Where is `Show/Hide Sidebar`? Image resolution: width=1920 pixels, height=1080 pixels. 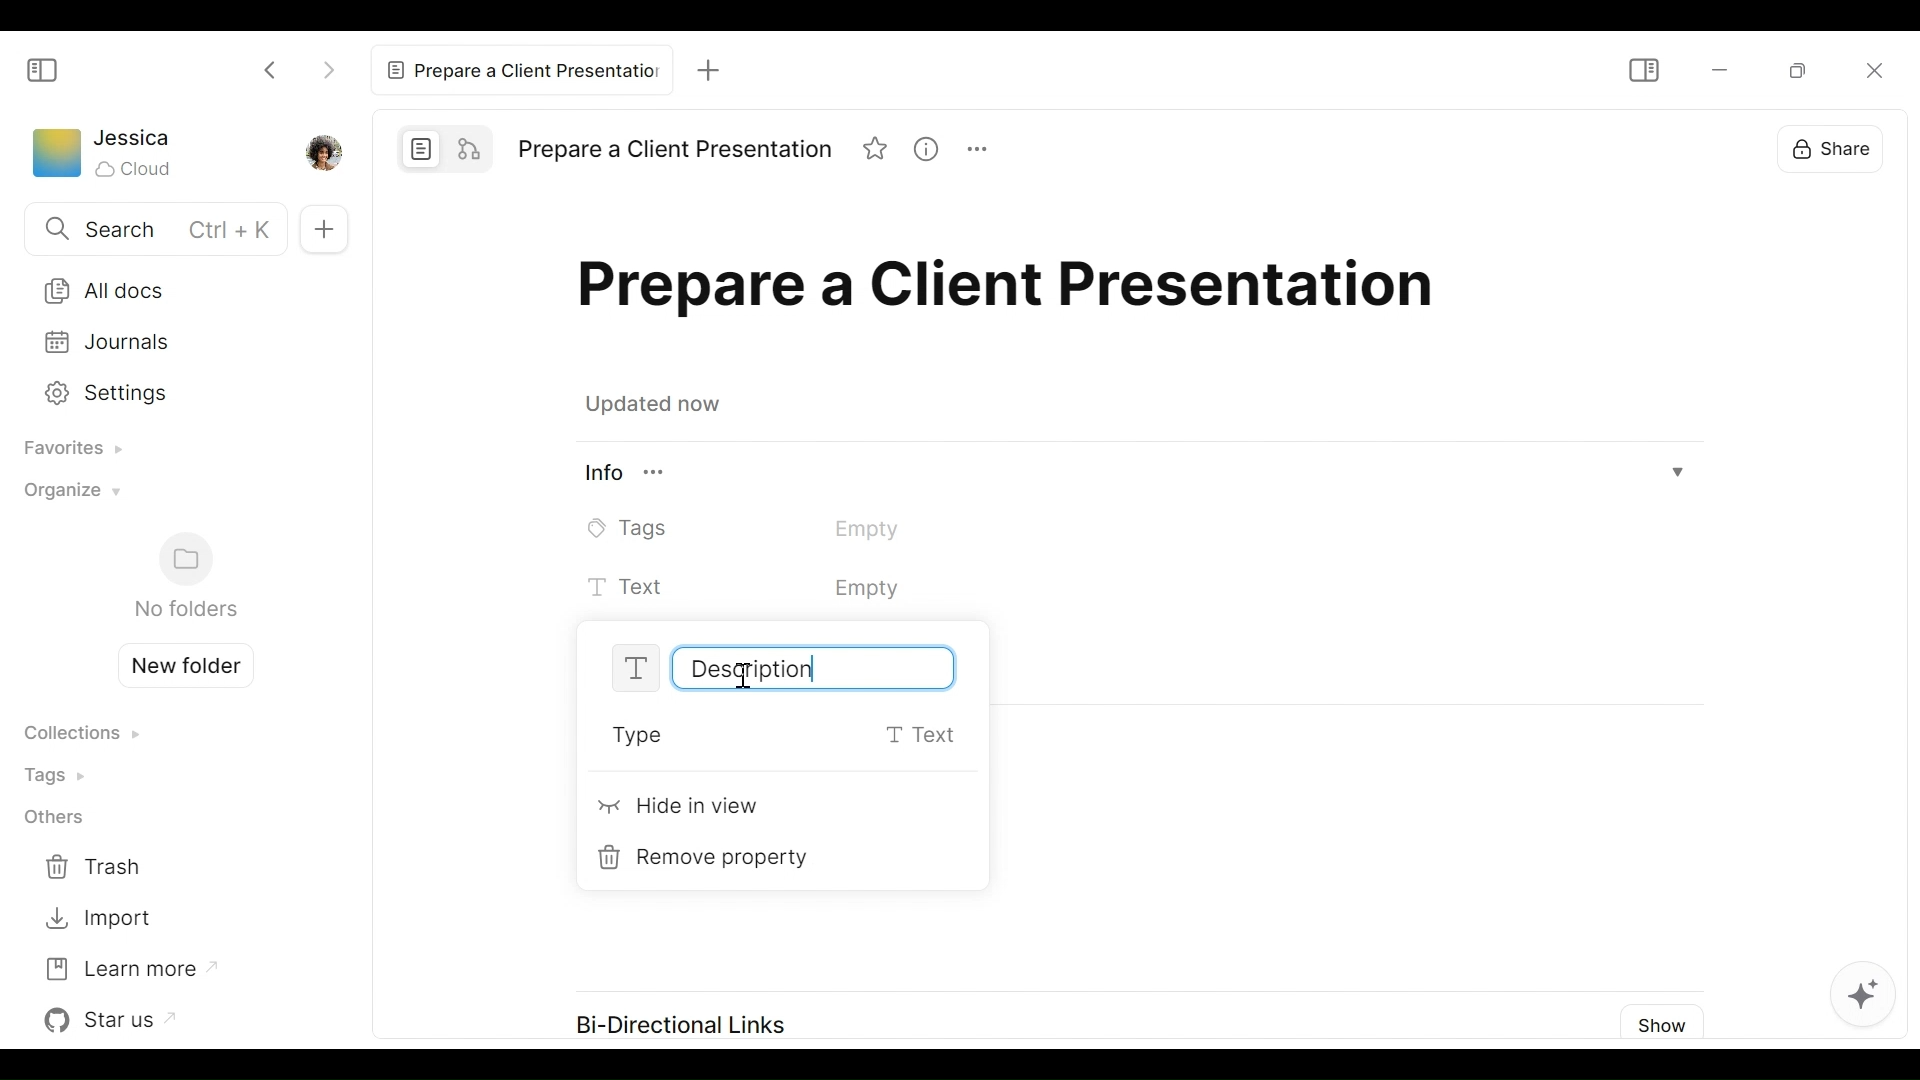 Show/Hide Sidebar is located at coordinates (43, 69).